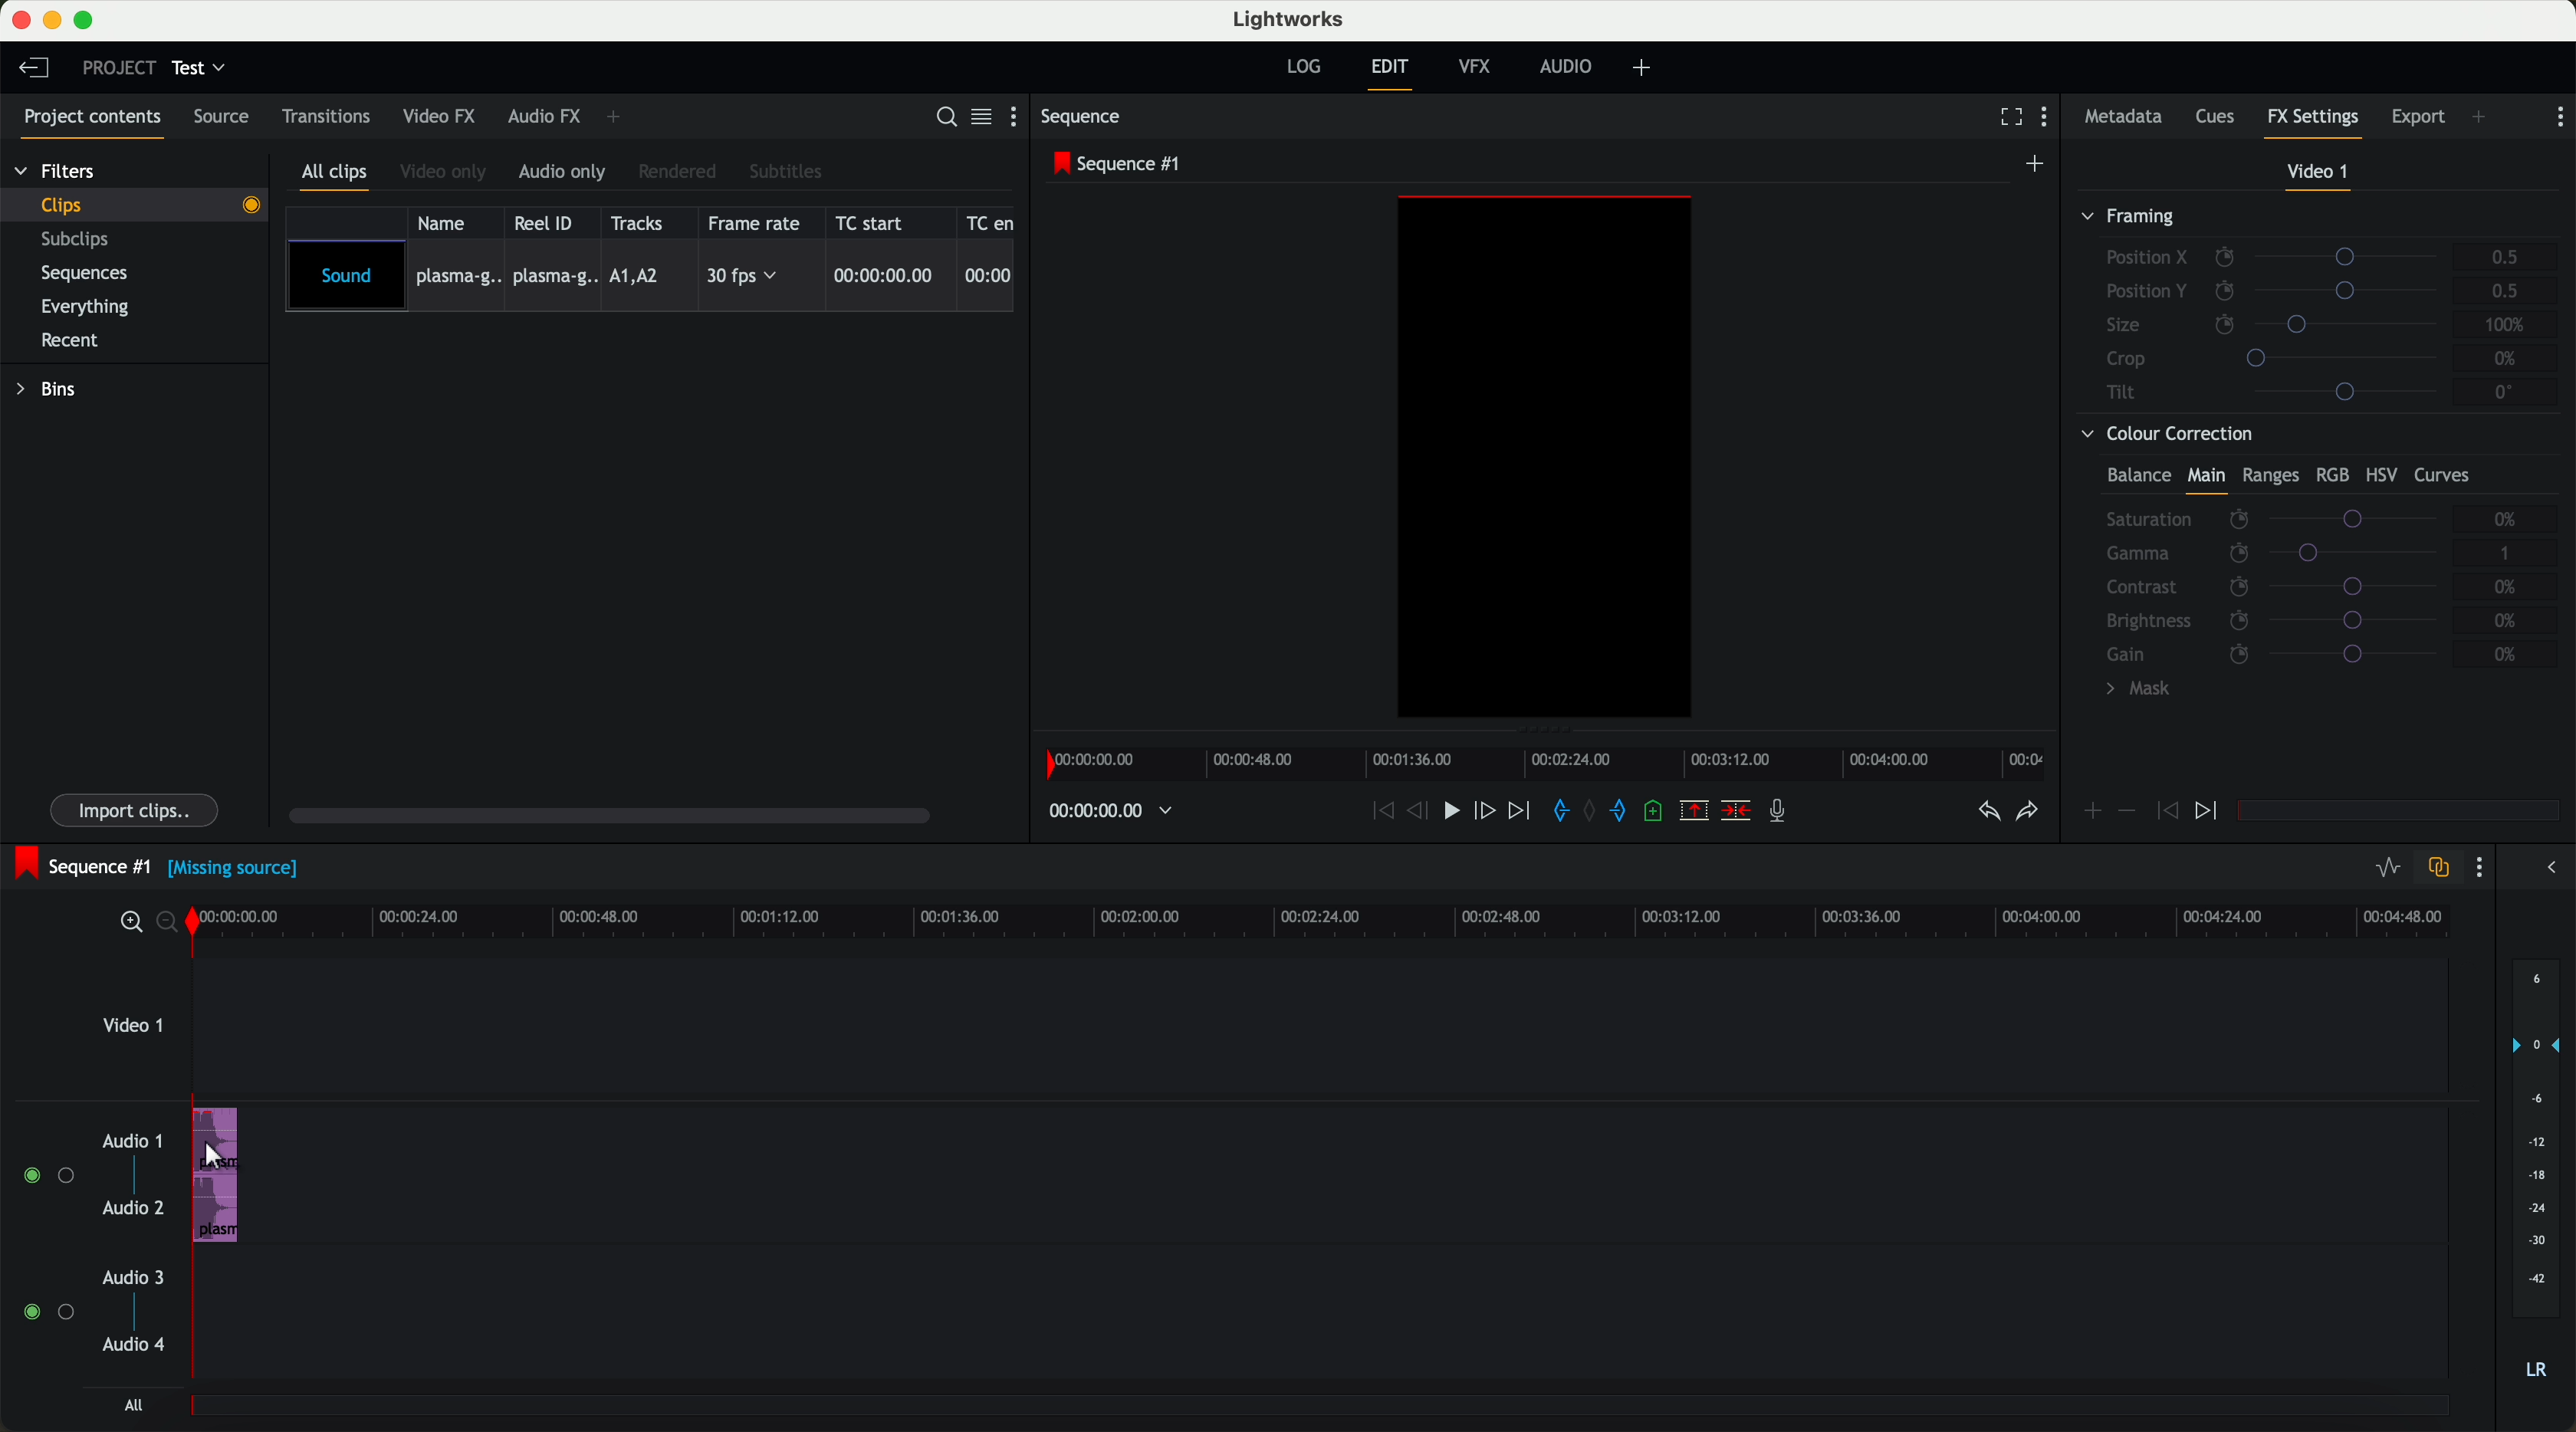  What do you see at coordinates (55, 174) in the screenshot?
I see `Filters tab` at bounding box center [55, 174].